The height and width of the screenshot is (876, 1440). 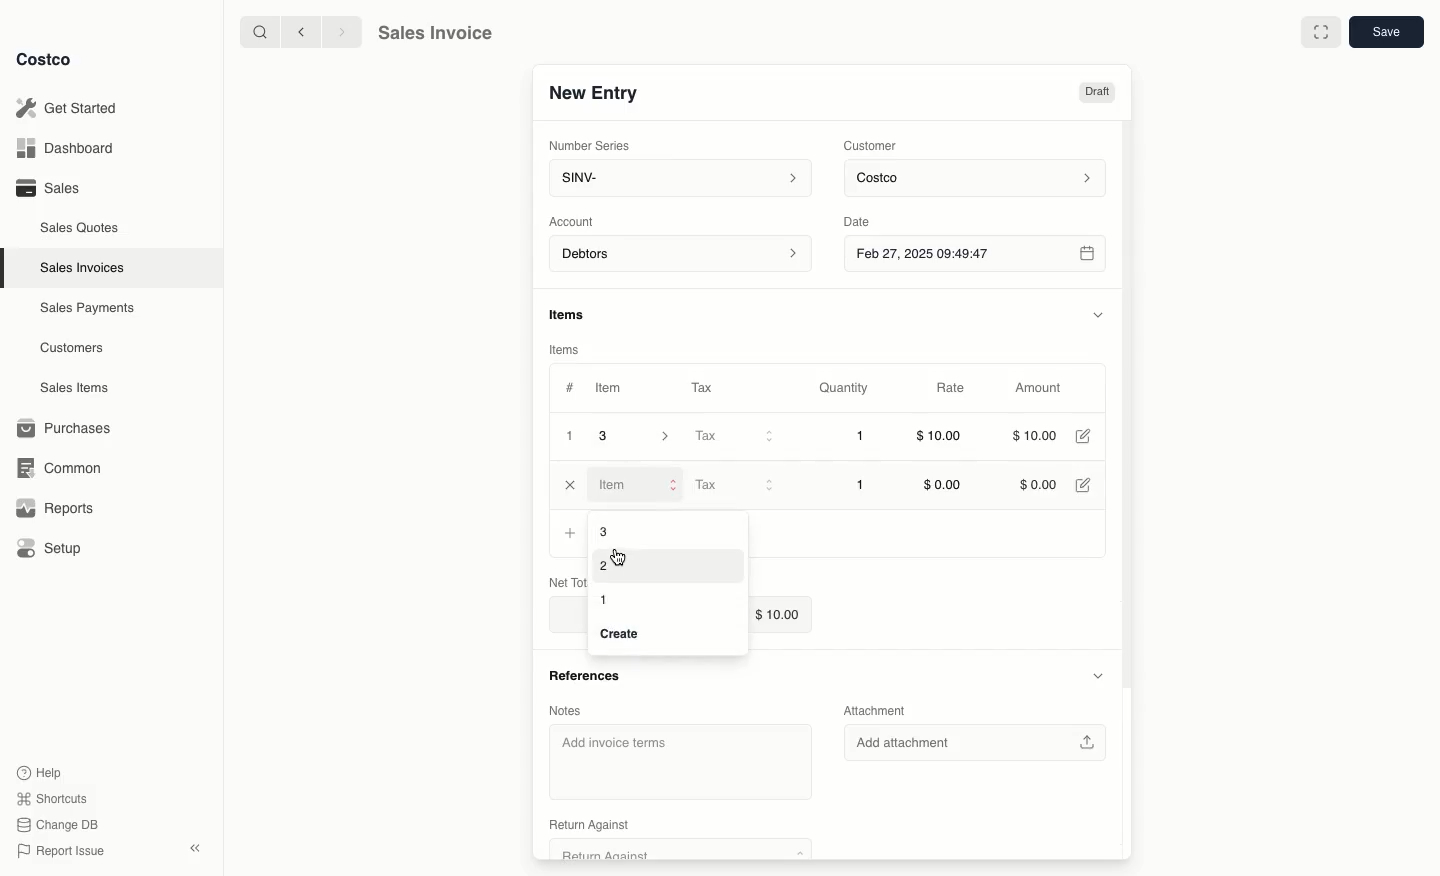 I want to click on 3, so click(x=640, y=436).